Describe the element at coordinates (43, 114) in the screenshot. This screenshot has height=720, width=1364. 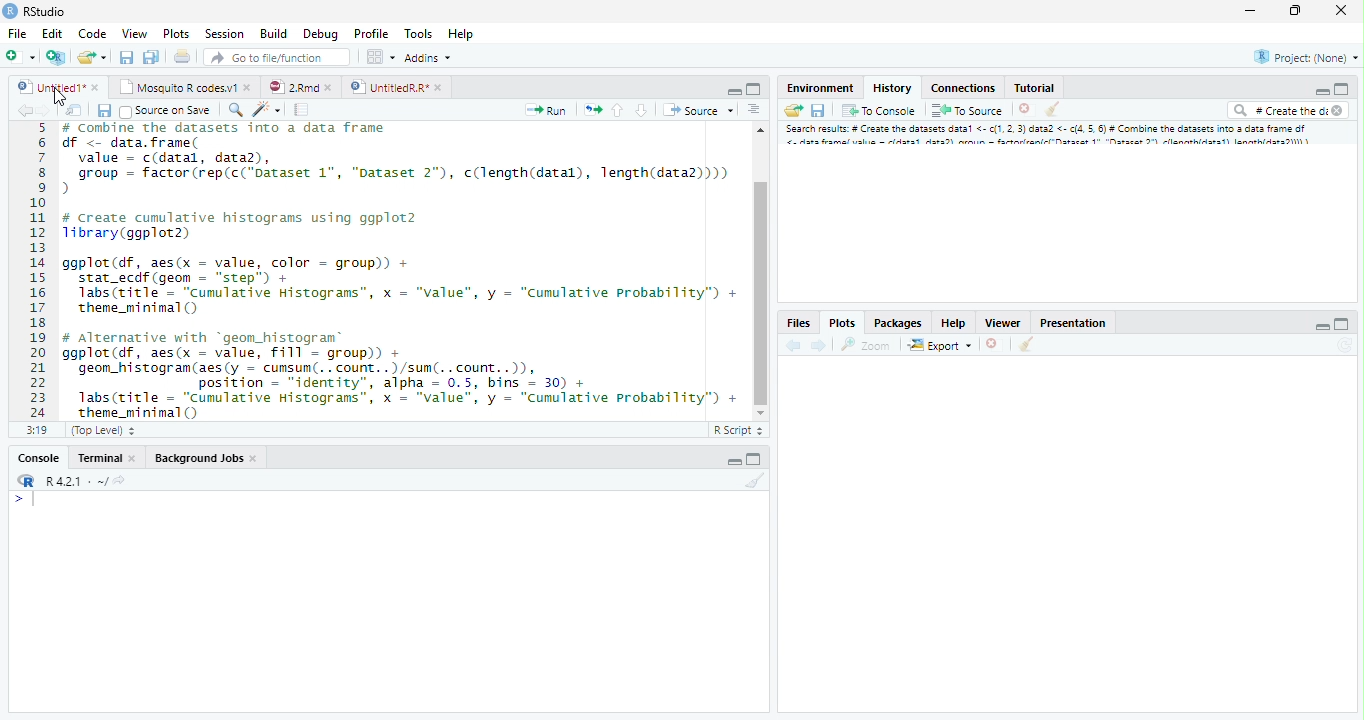
I see `Next` at that location.